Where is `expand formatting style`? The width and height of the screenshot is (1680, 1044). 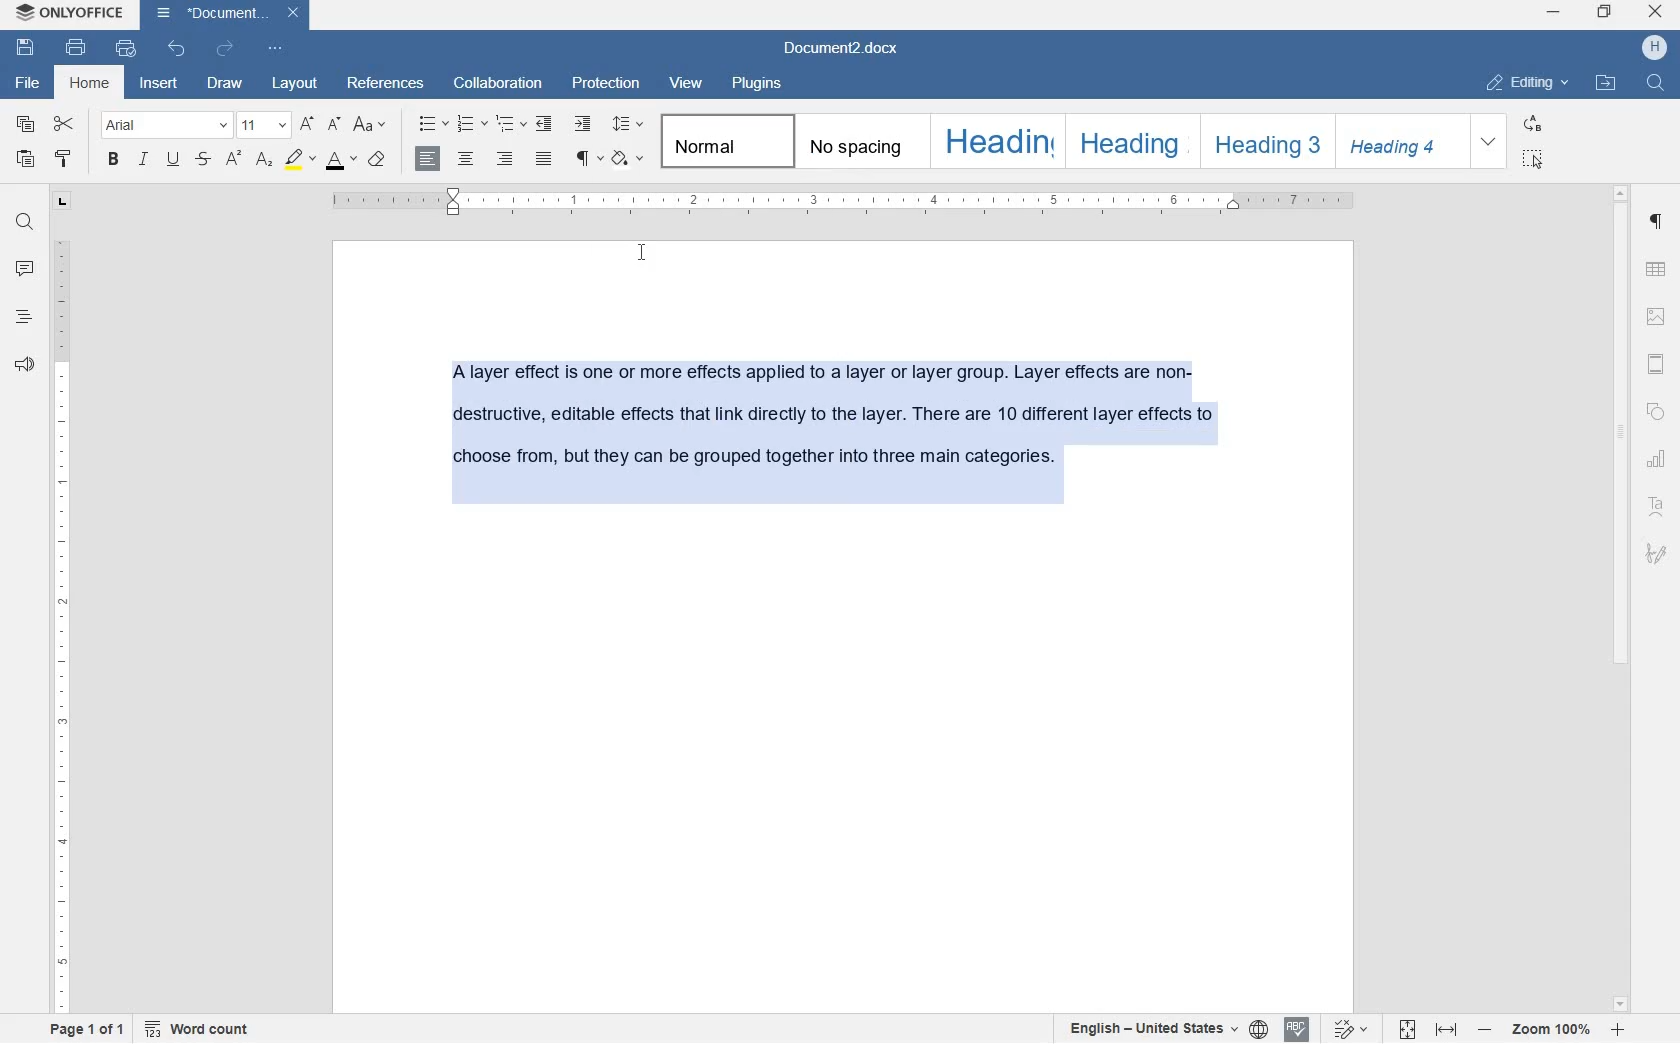 expand formatting style is located at coordinates (1491, 142).